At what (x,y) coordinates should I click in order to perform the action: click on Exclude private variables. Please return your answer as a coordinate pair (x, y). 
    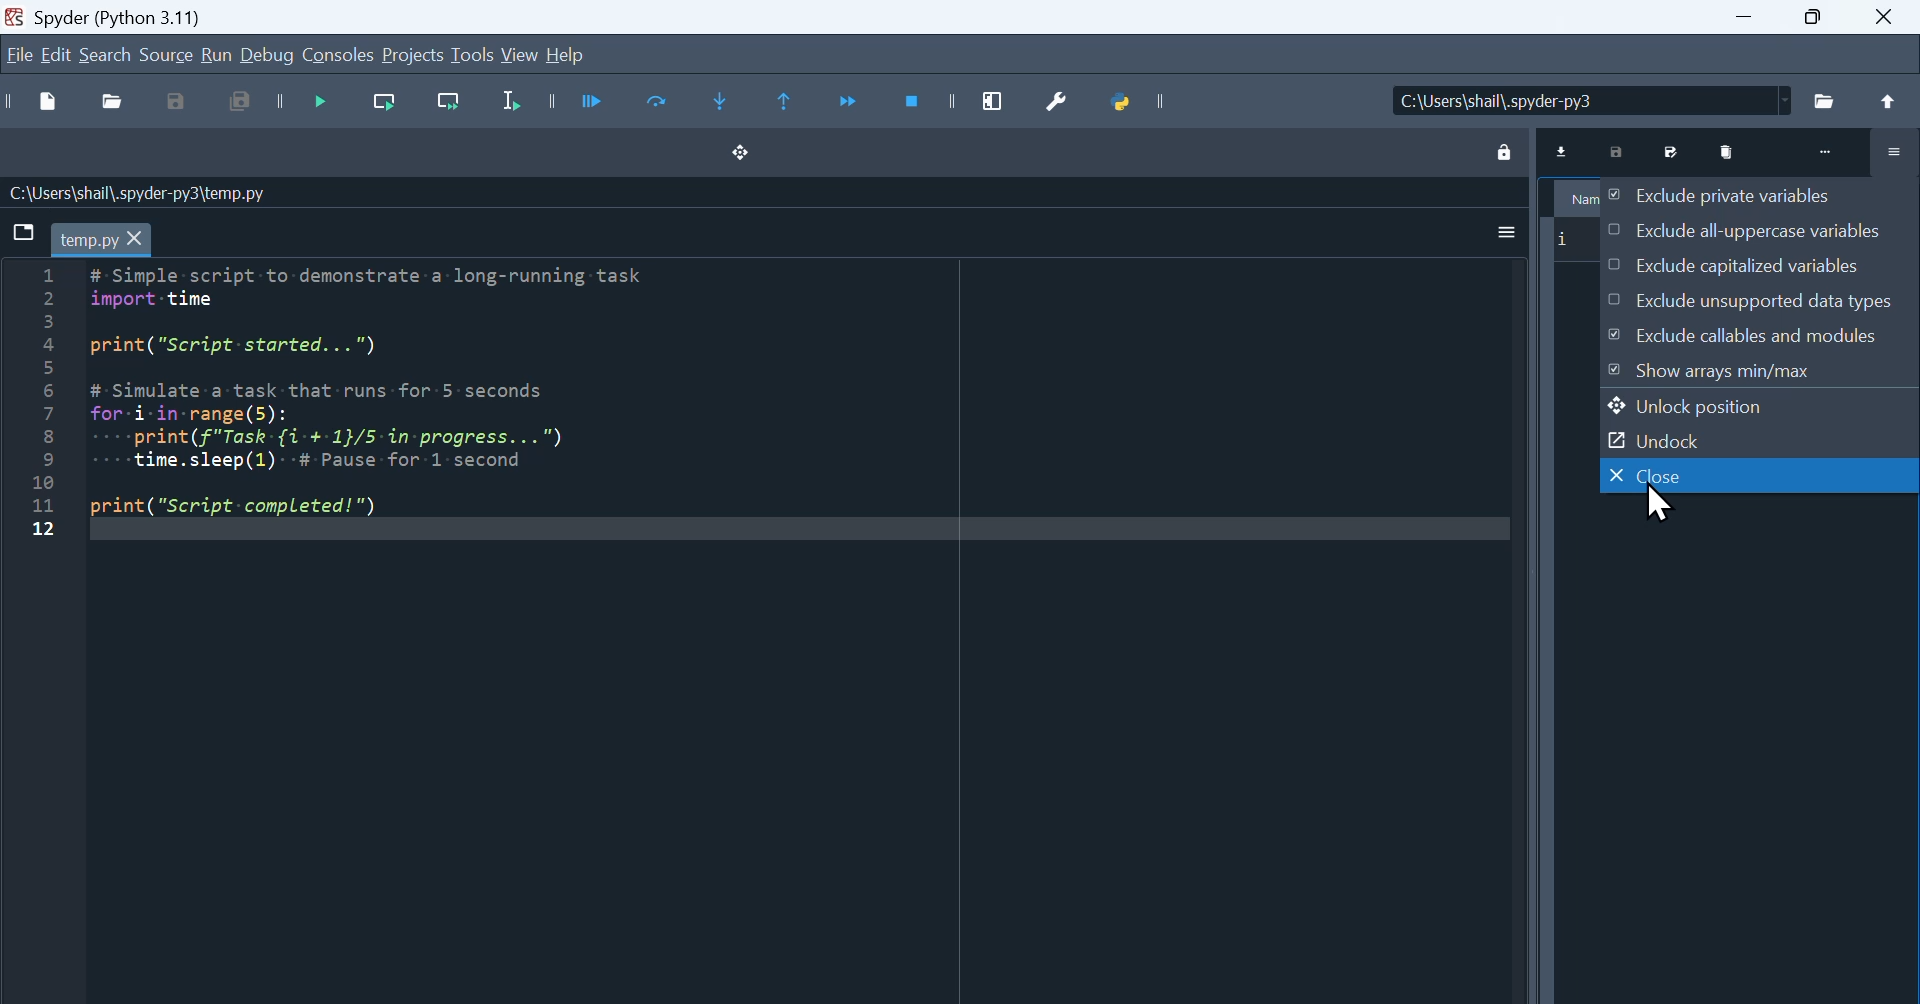
    Looking at the image, I should click on (1759, 194).